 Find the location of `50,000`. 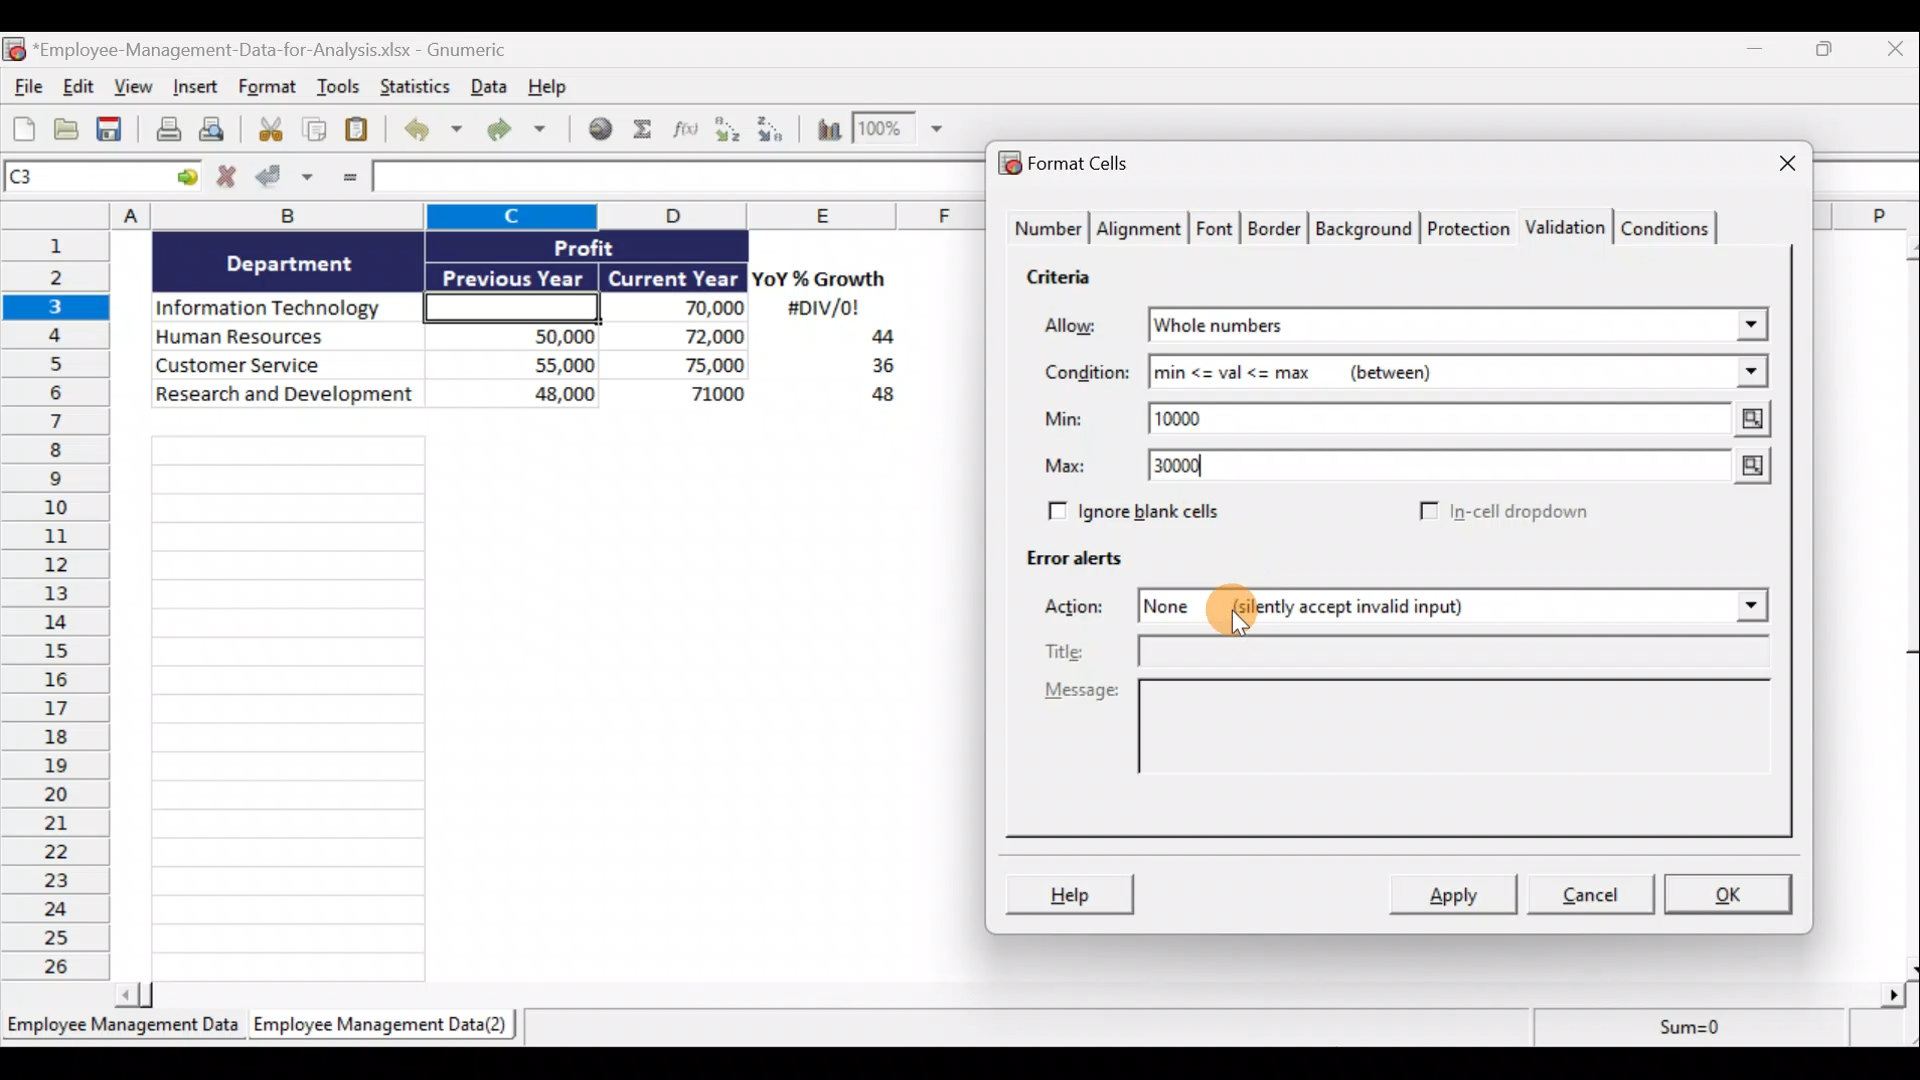

50,000 is located at coordinates (523, 335).